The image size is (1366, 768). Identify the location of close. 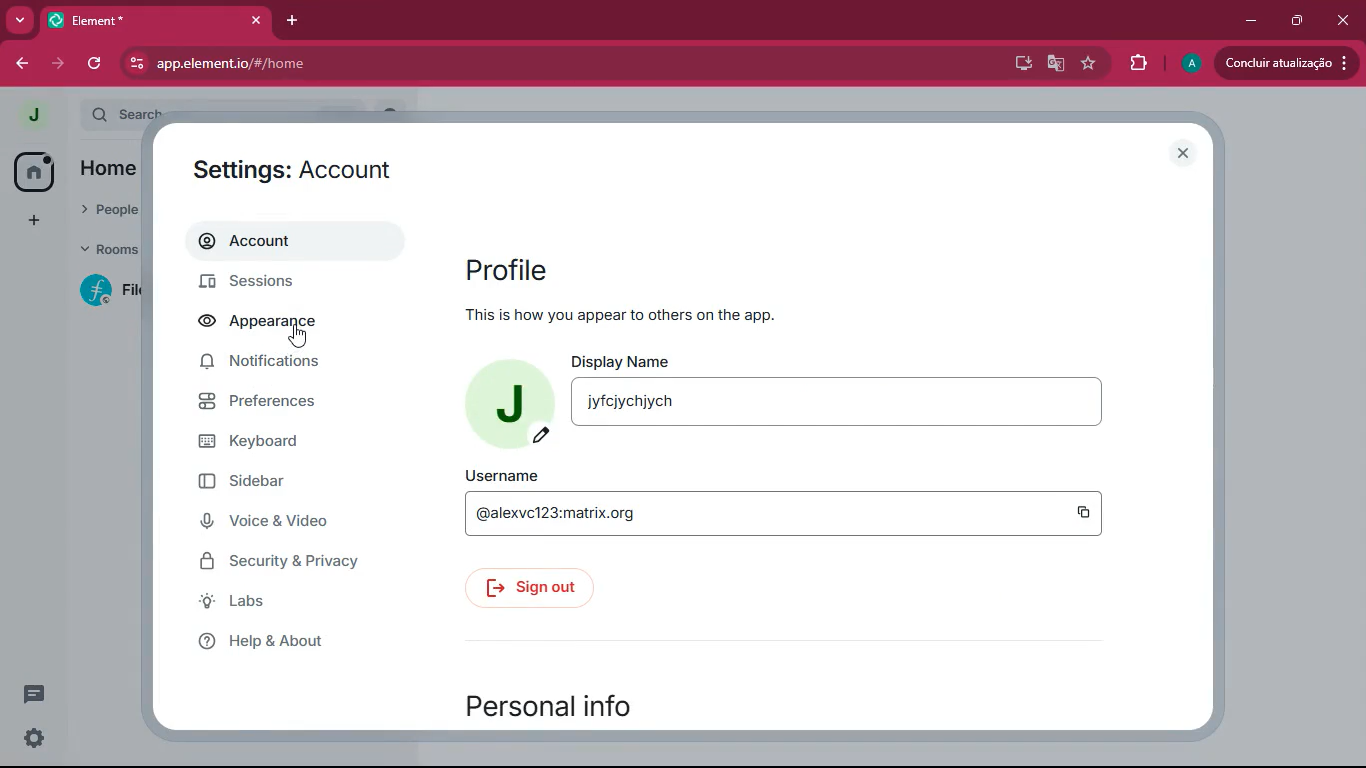
(256, 20).